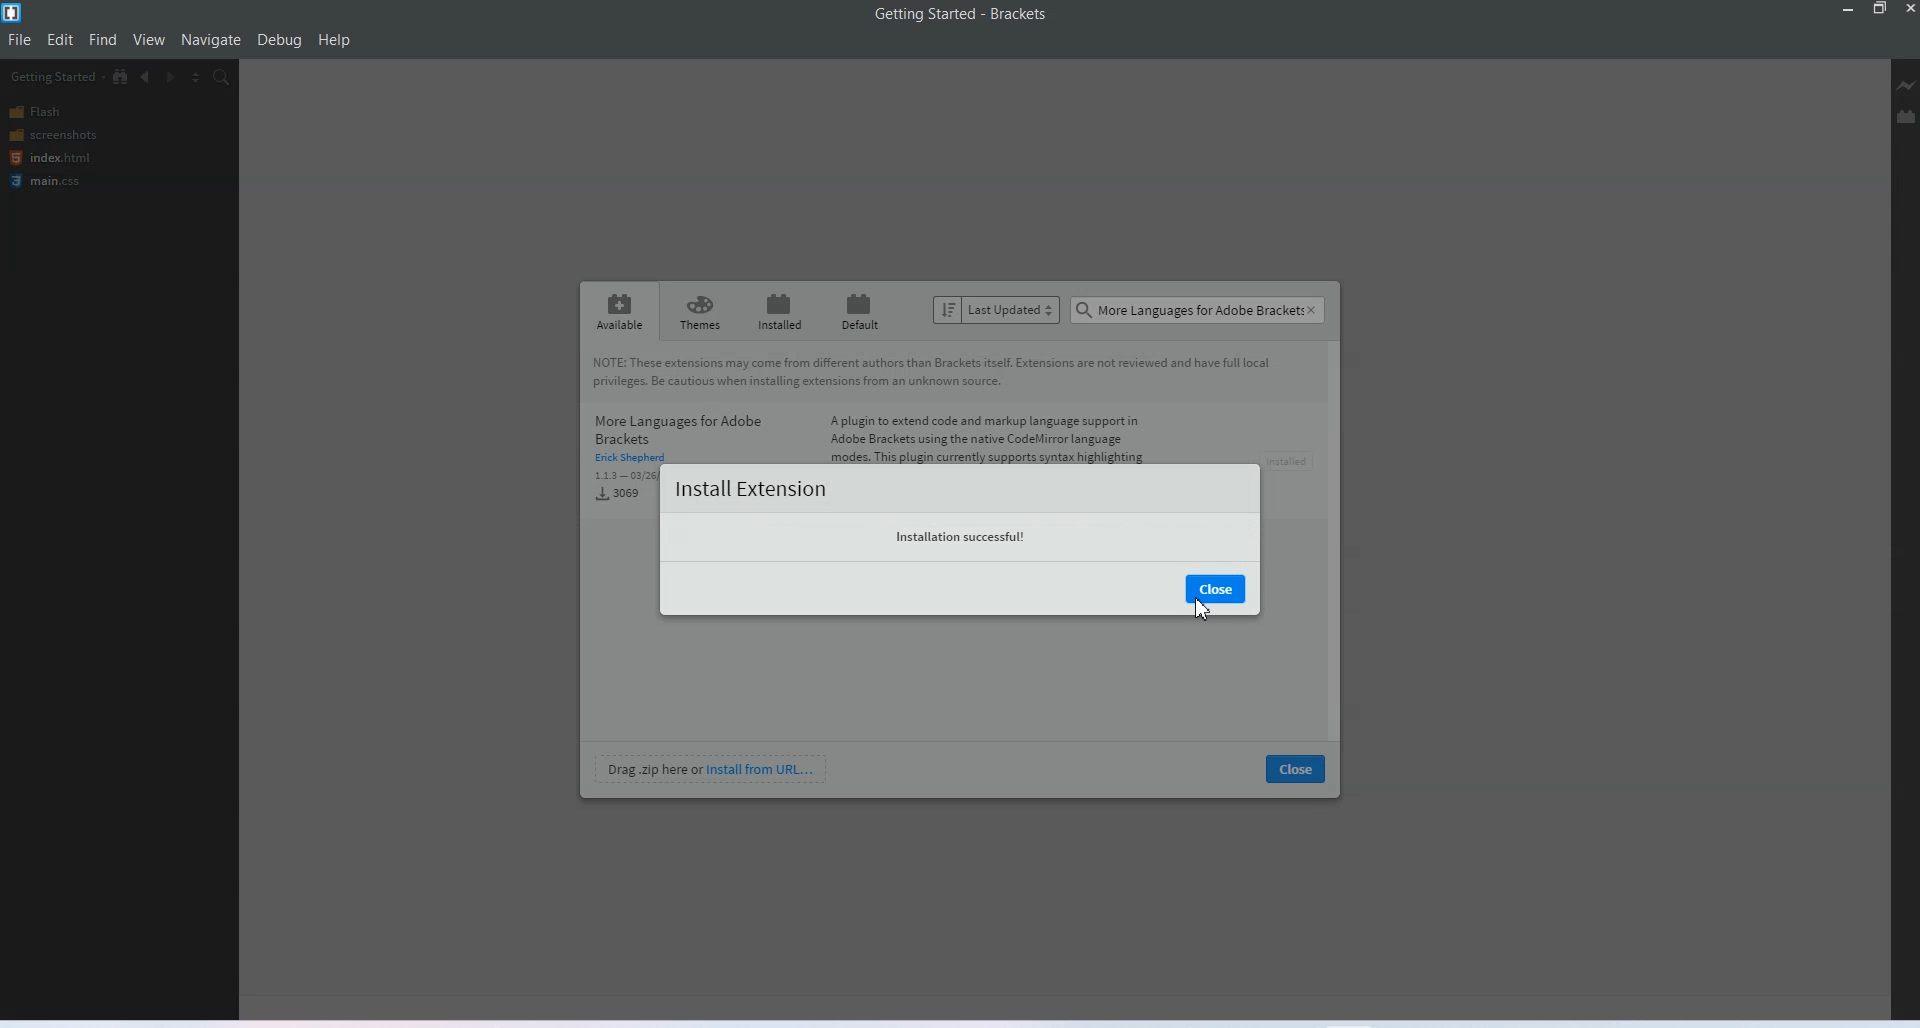 This screenshot has width=1920, height=1028. Describe the element at coordinates (651, 768) in the screenshot. I see `Drag zip here or` at that location.